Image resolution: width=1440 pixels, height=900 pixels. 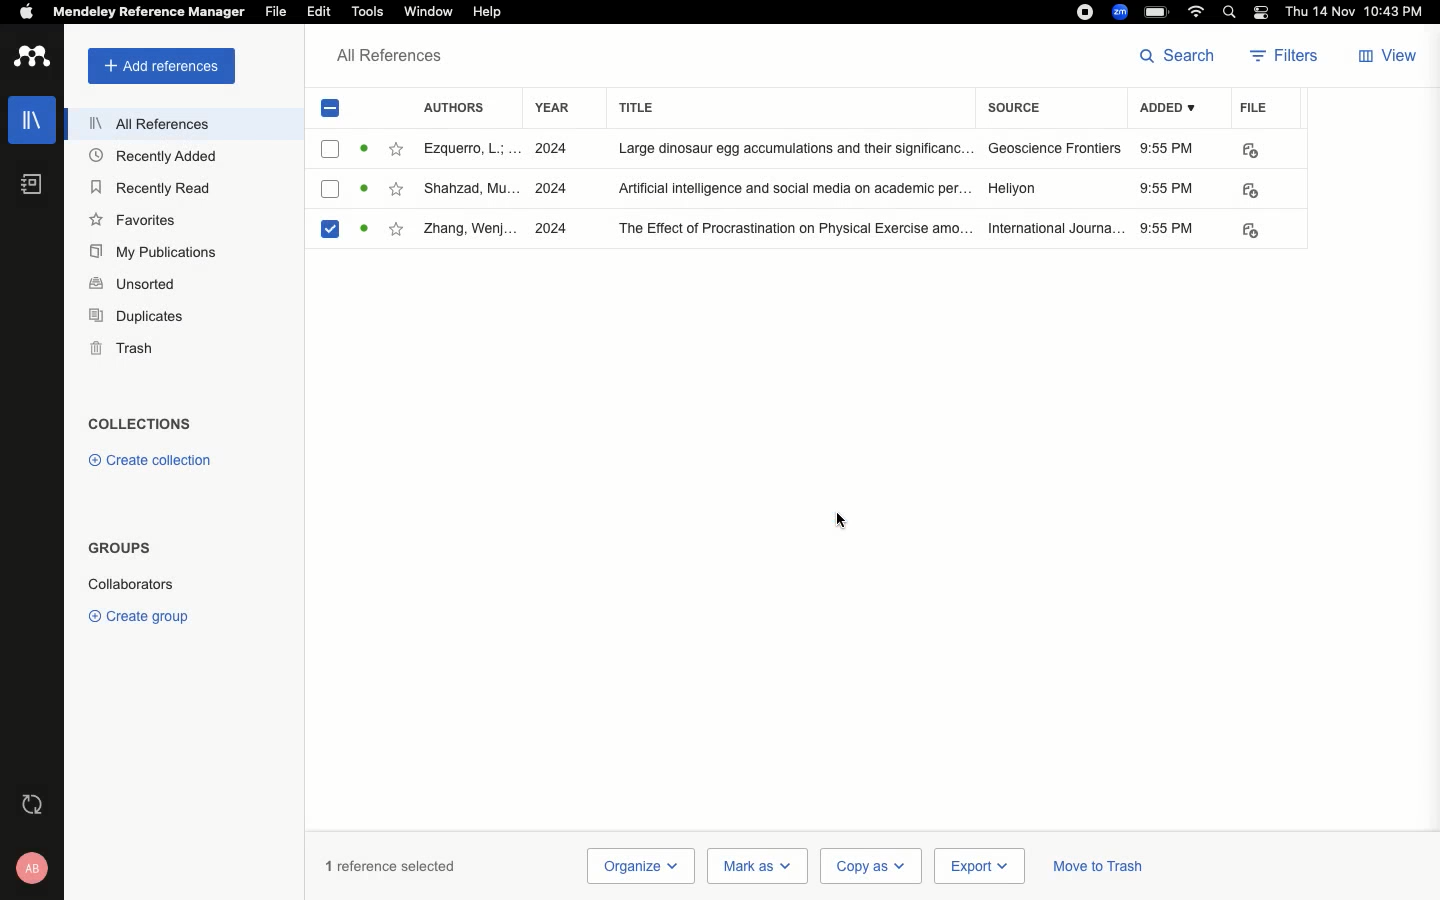 I want to click on Search, so click(x=1181, y=55).